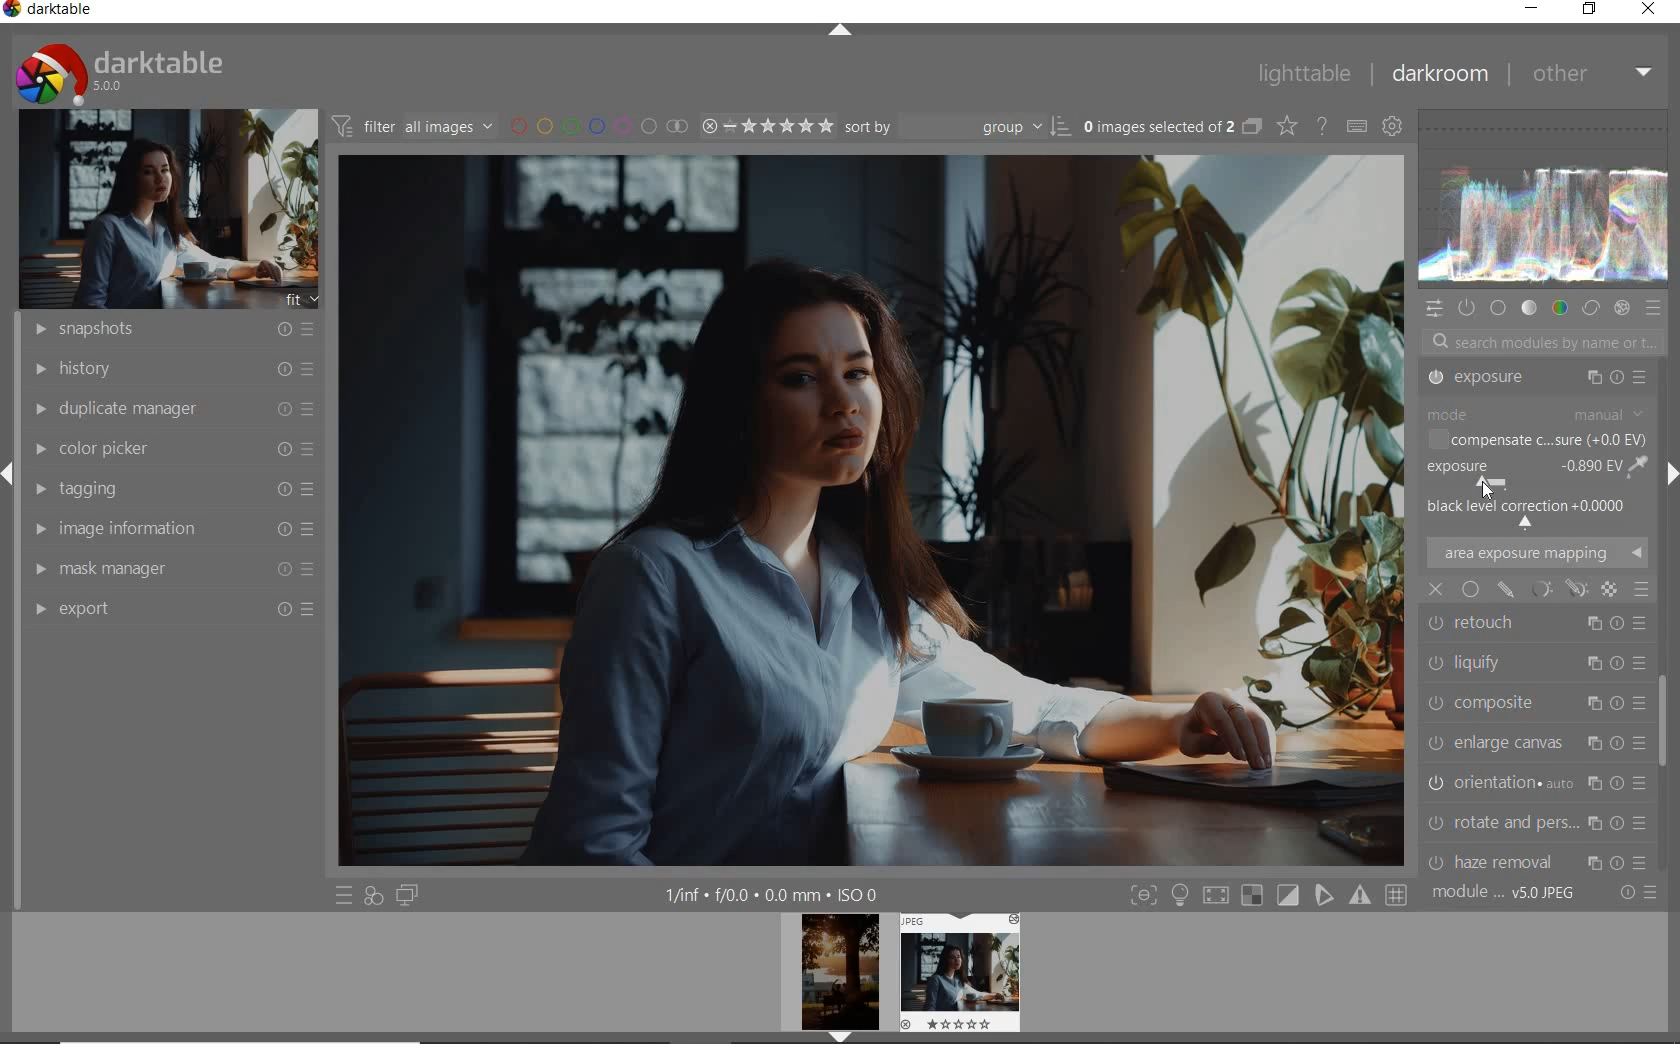  What do you see at coordinates (1442, 73) in the screenshot?
I see `DARKROOM` at bounding box center [1442, 73].